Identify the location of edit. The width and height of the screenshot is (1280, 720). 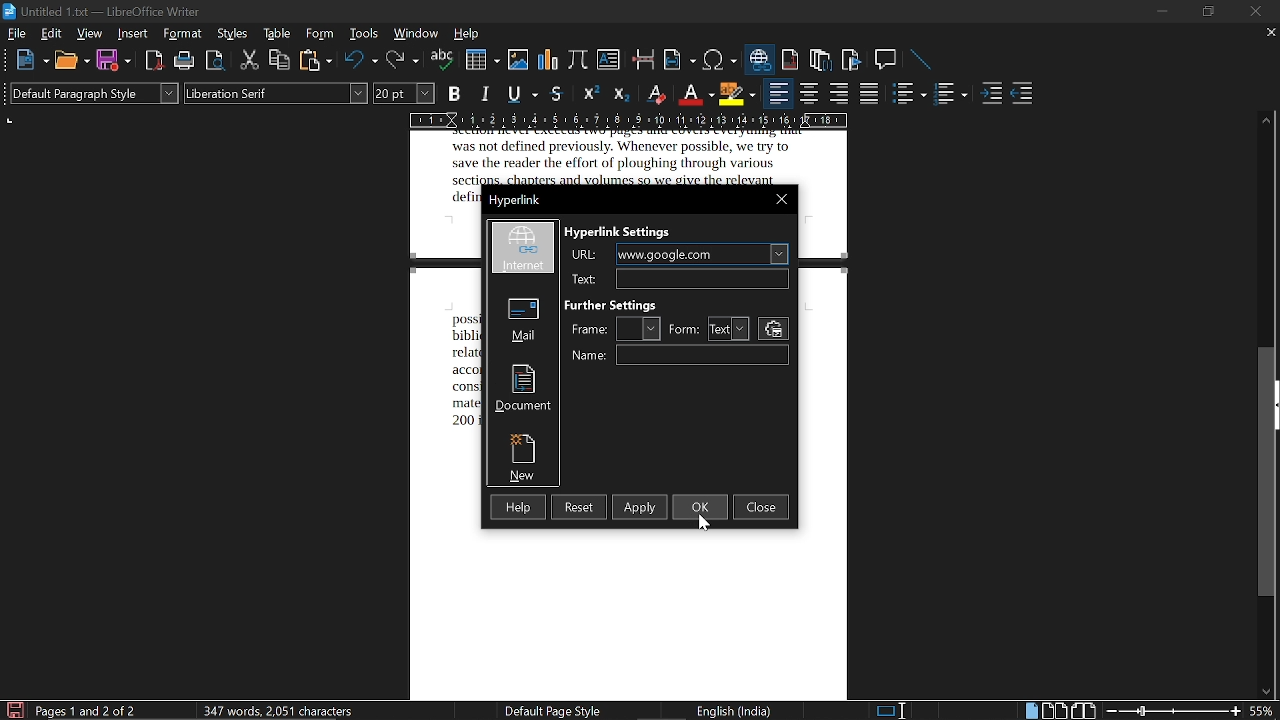
(50, 33).